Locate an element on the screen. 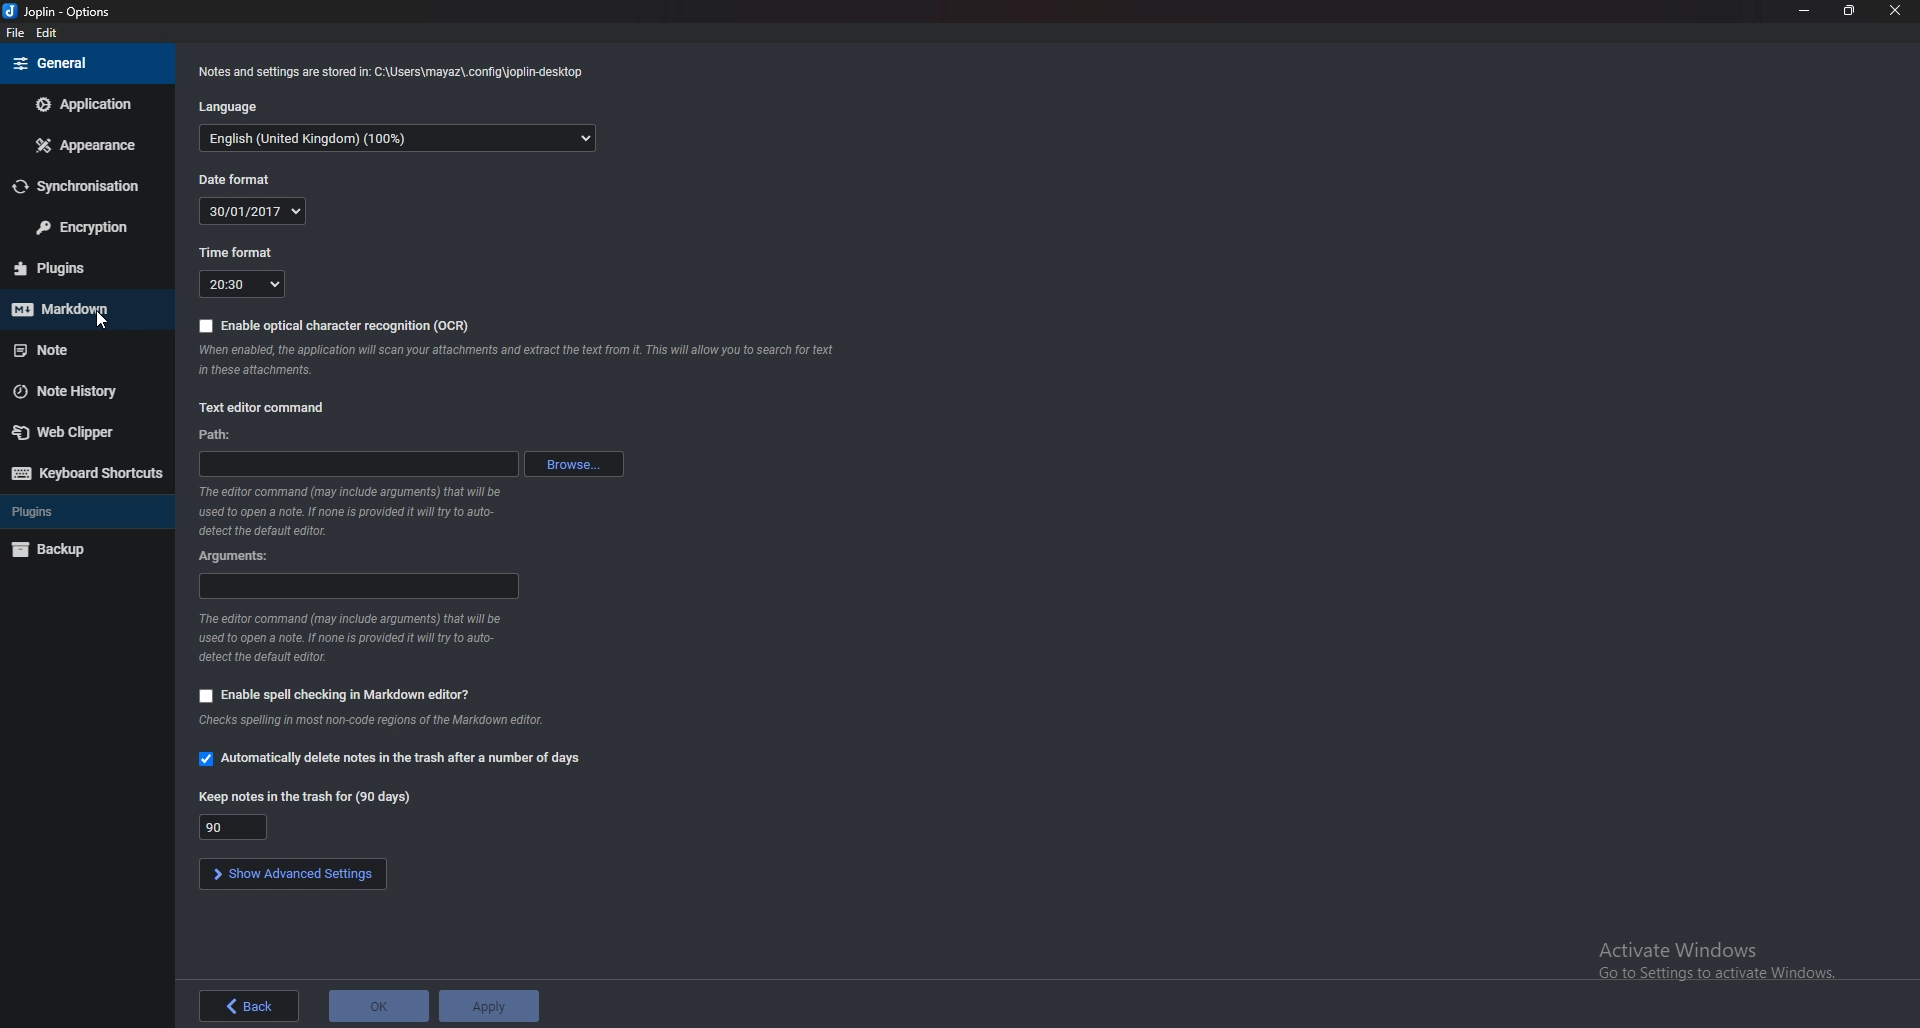  Mark down is located at coordinates (73, 310).